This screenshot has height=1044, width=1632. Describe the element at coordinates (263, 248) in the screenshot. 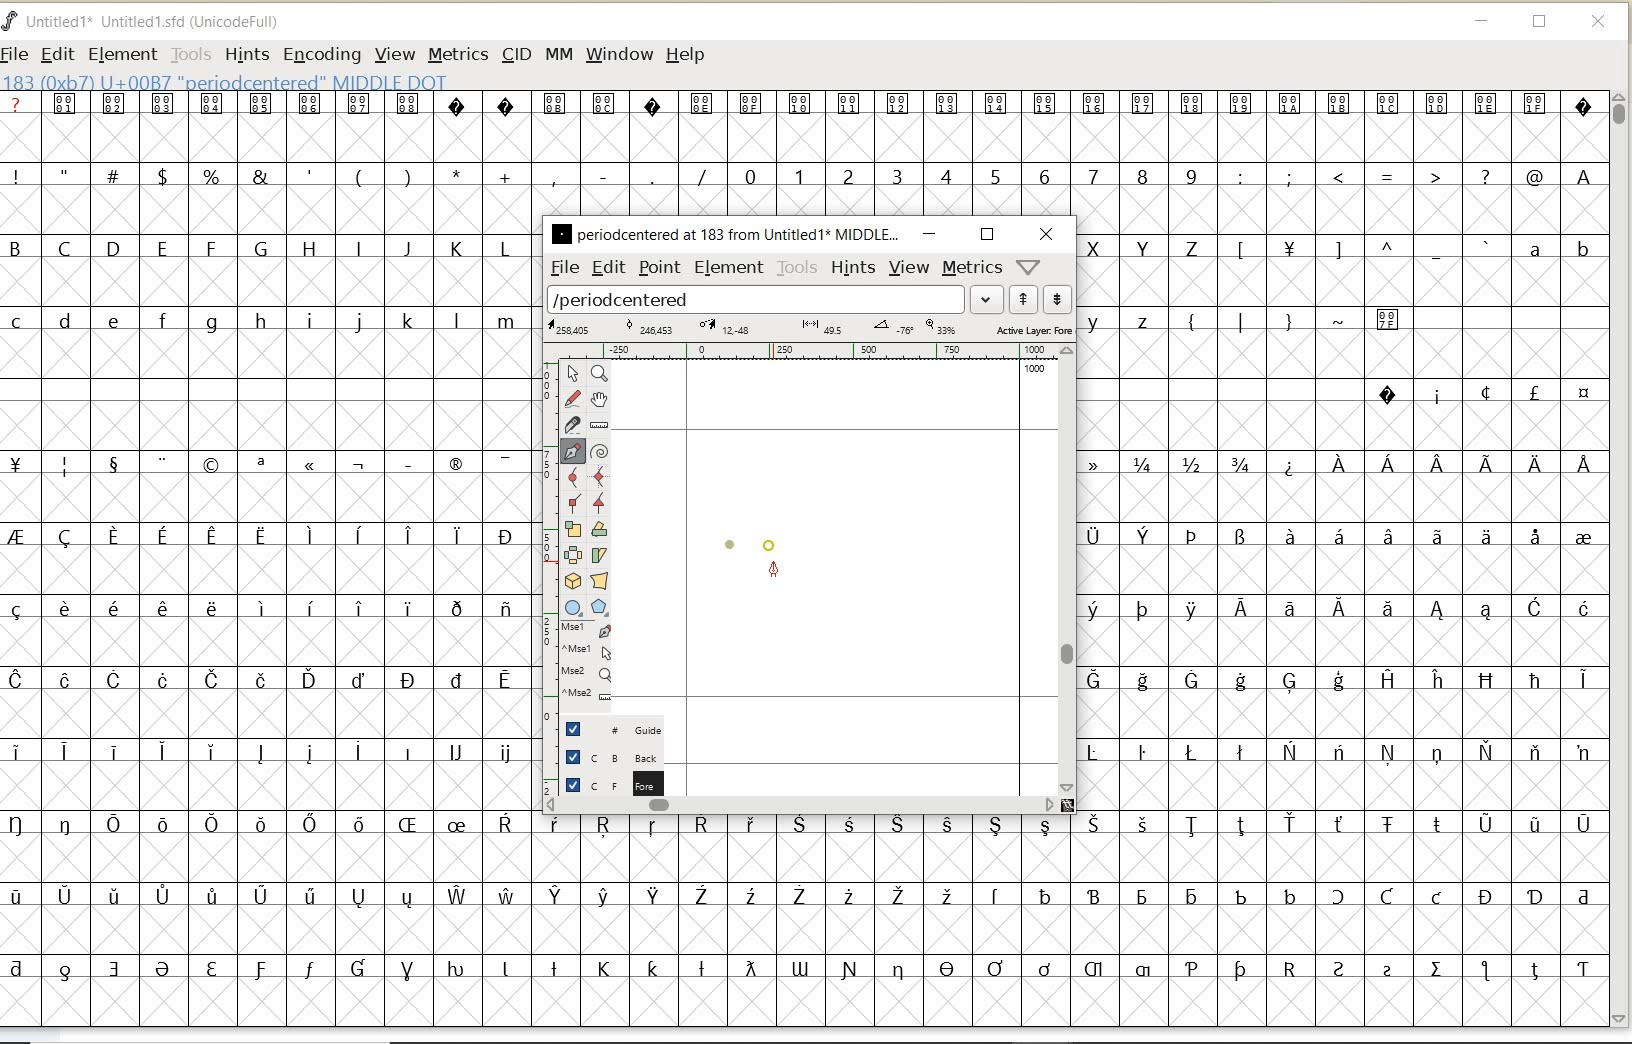

I see `uppercase letters` at that location.